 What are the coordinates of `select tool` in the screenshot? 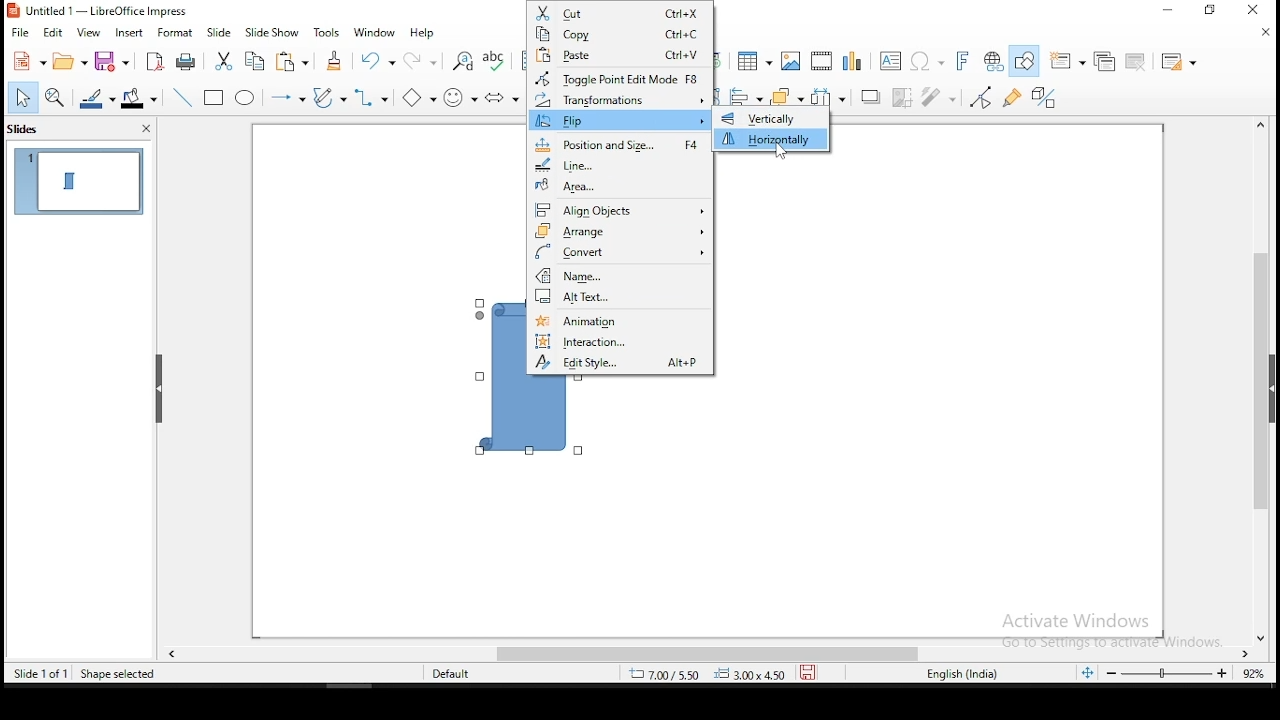 It's located at (23, 97).